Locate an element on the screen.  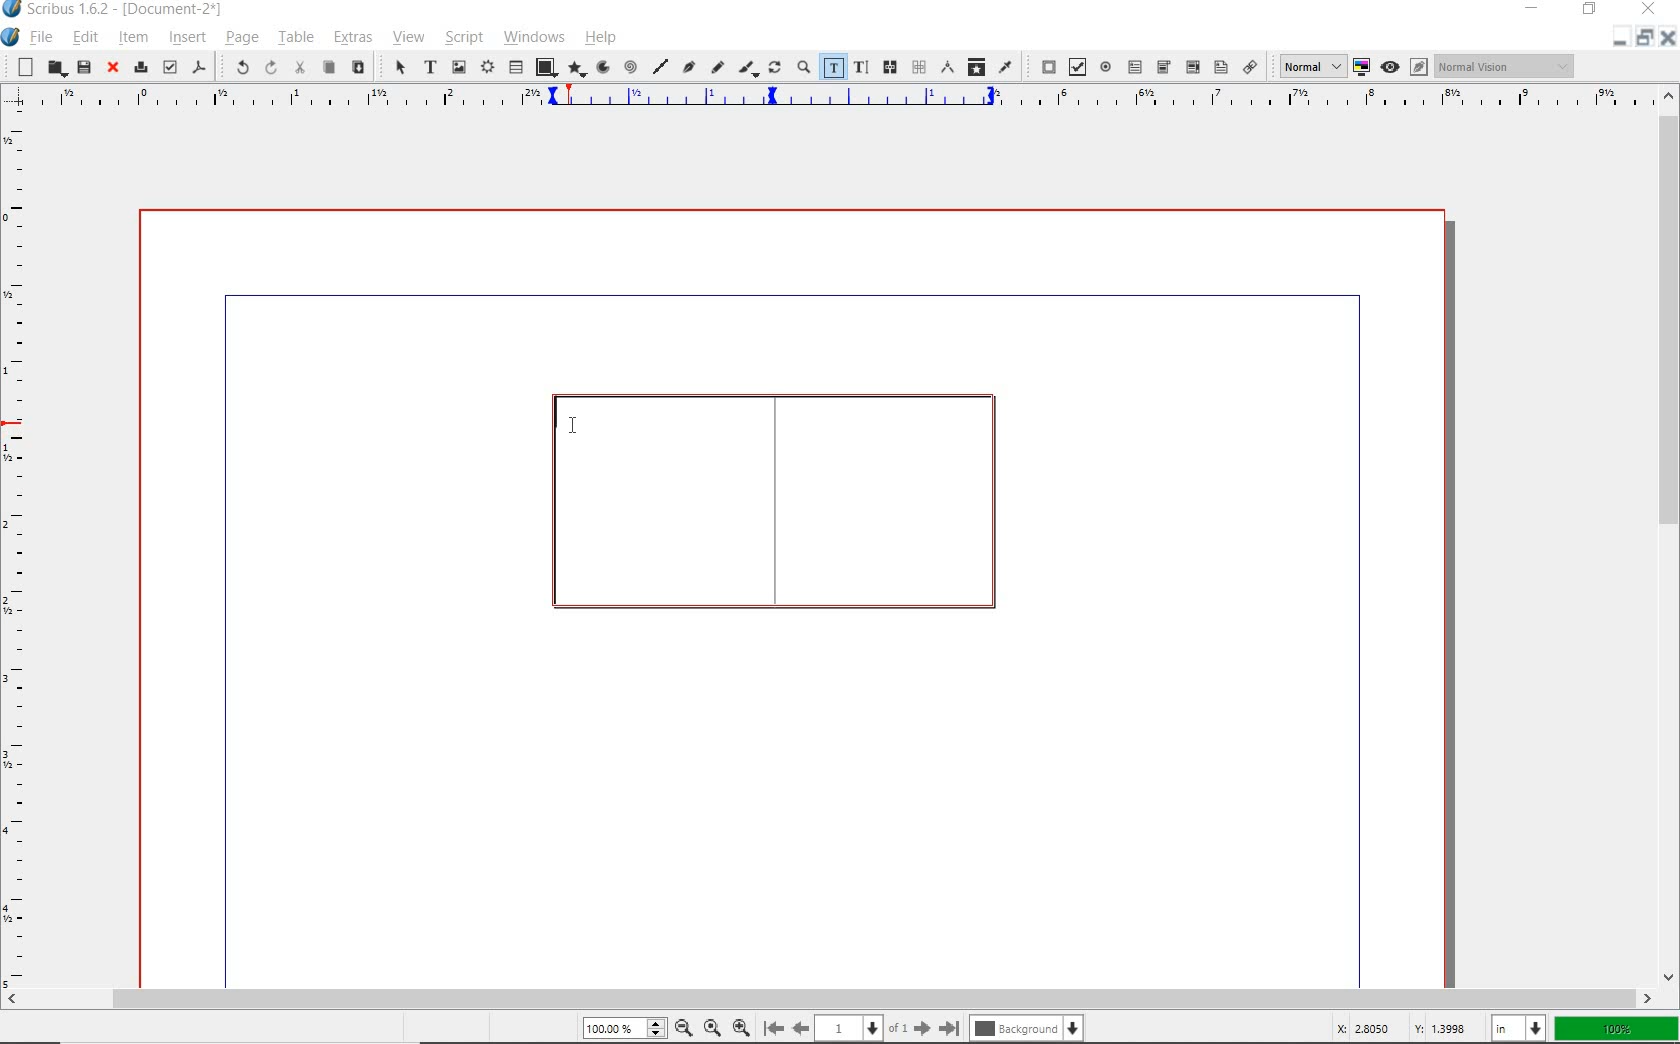
freehand line is located at coordinates (715, 66).